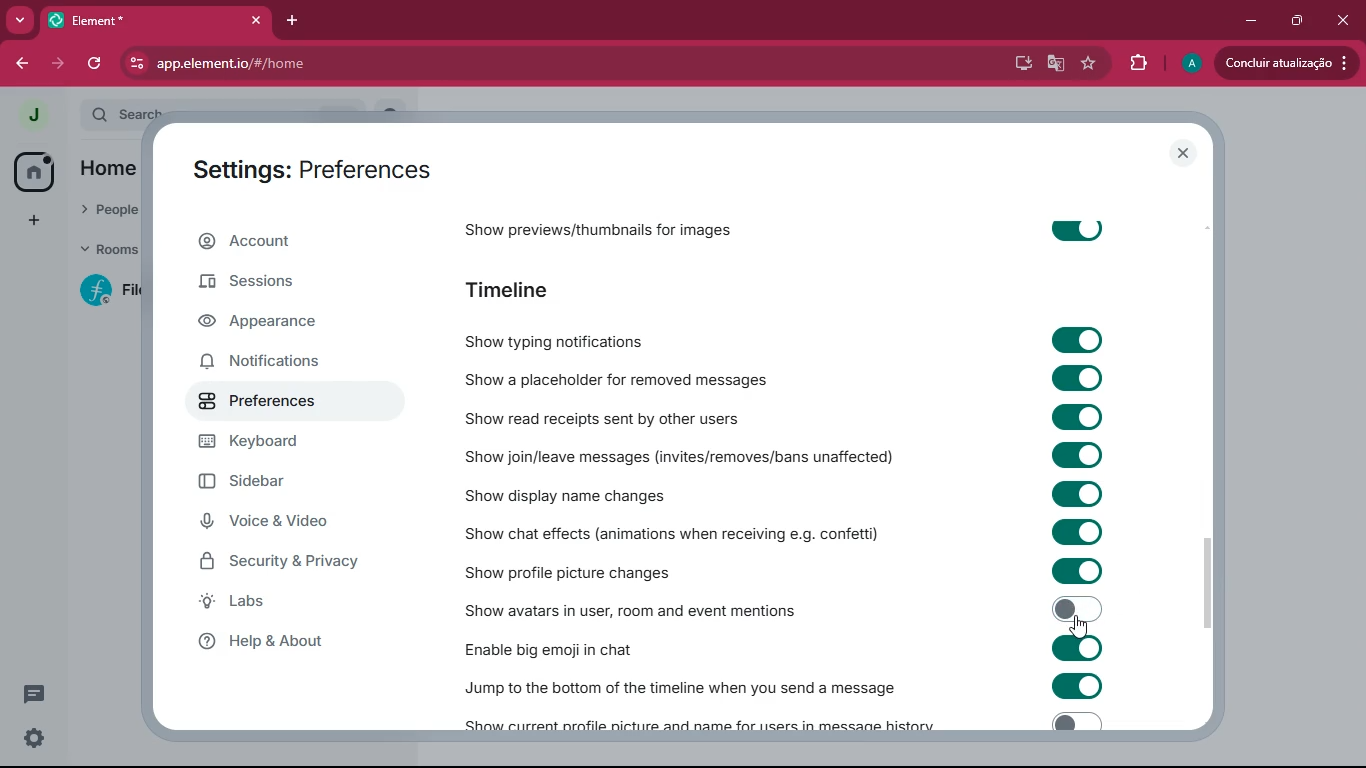 This screenshot has width=1366, height=768. Describe the element at coordinates (1083, 341) in the screenshot. I see `toggle on ` at that location.